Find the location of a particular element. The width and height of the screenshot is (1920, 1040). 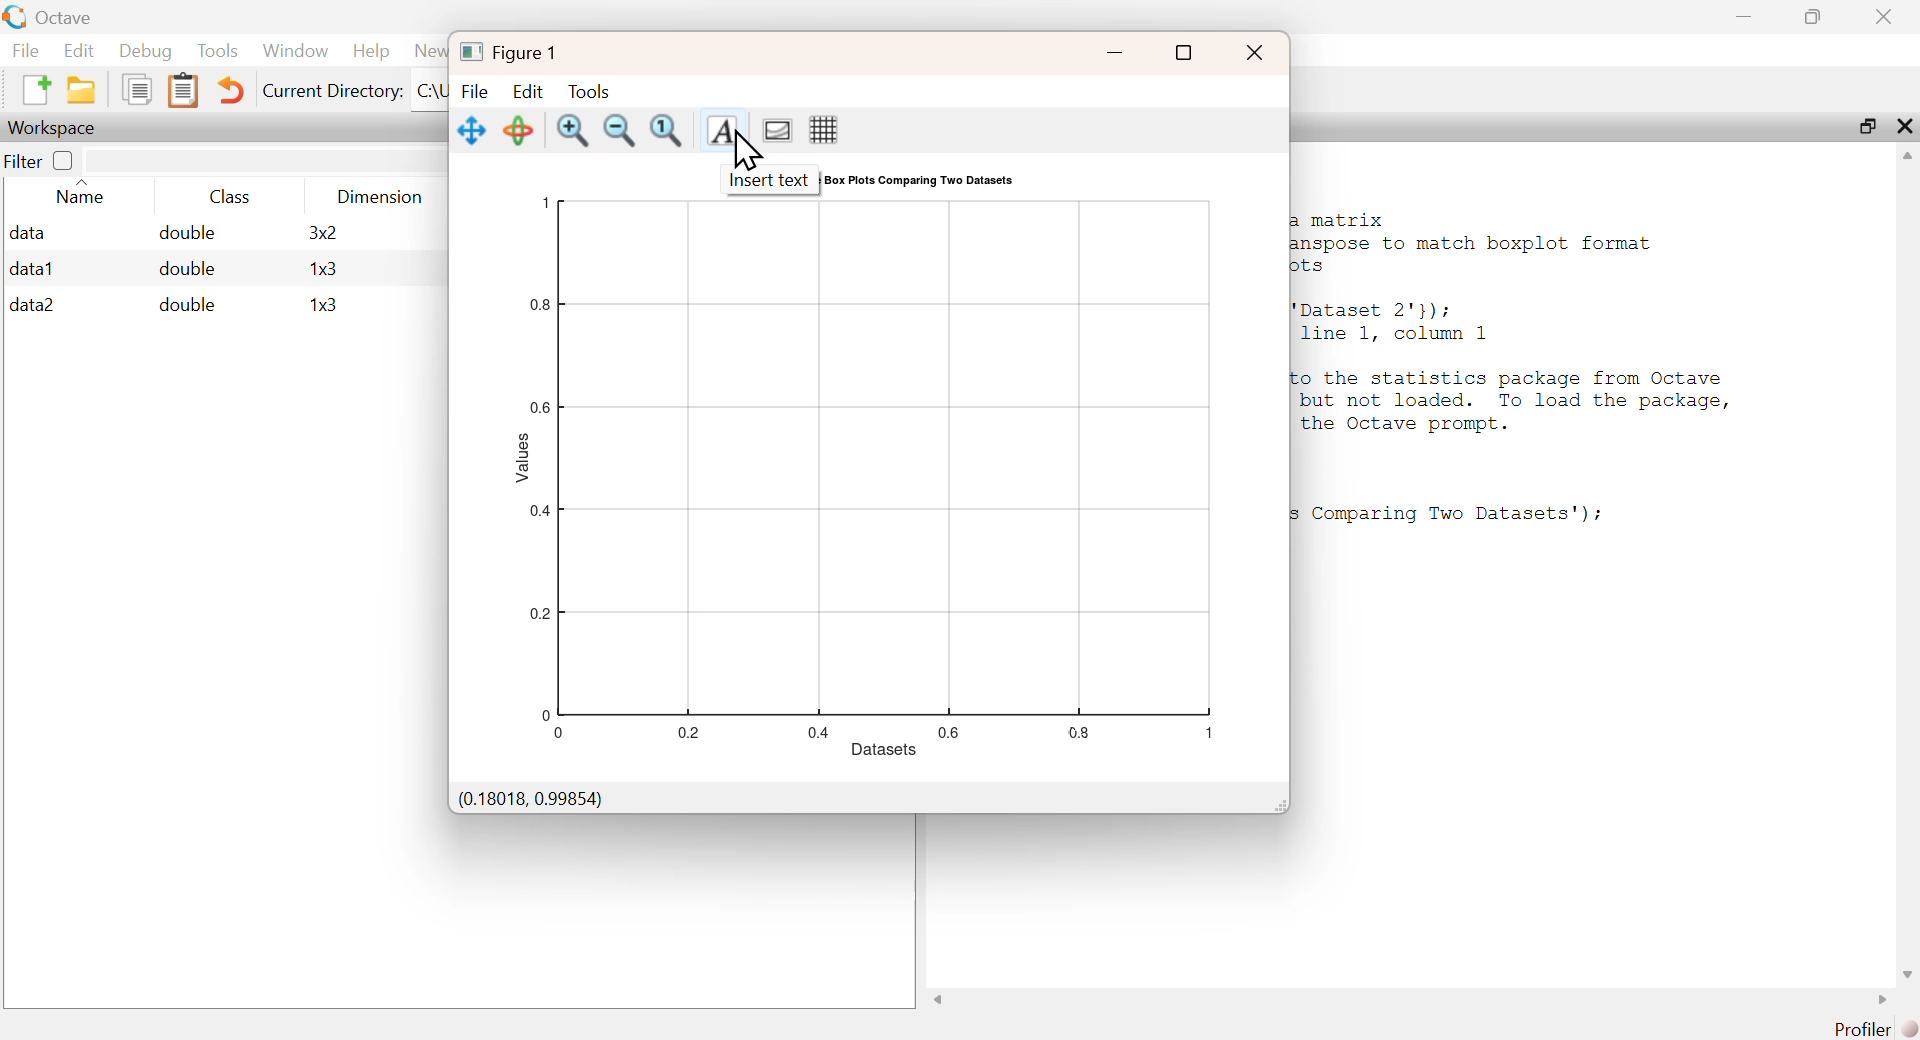

Current Directory: is located at coordinates (334, 92).